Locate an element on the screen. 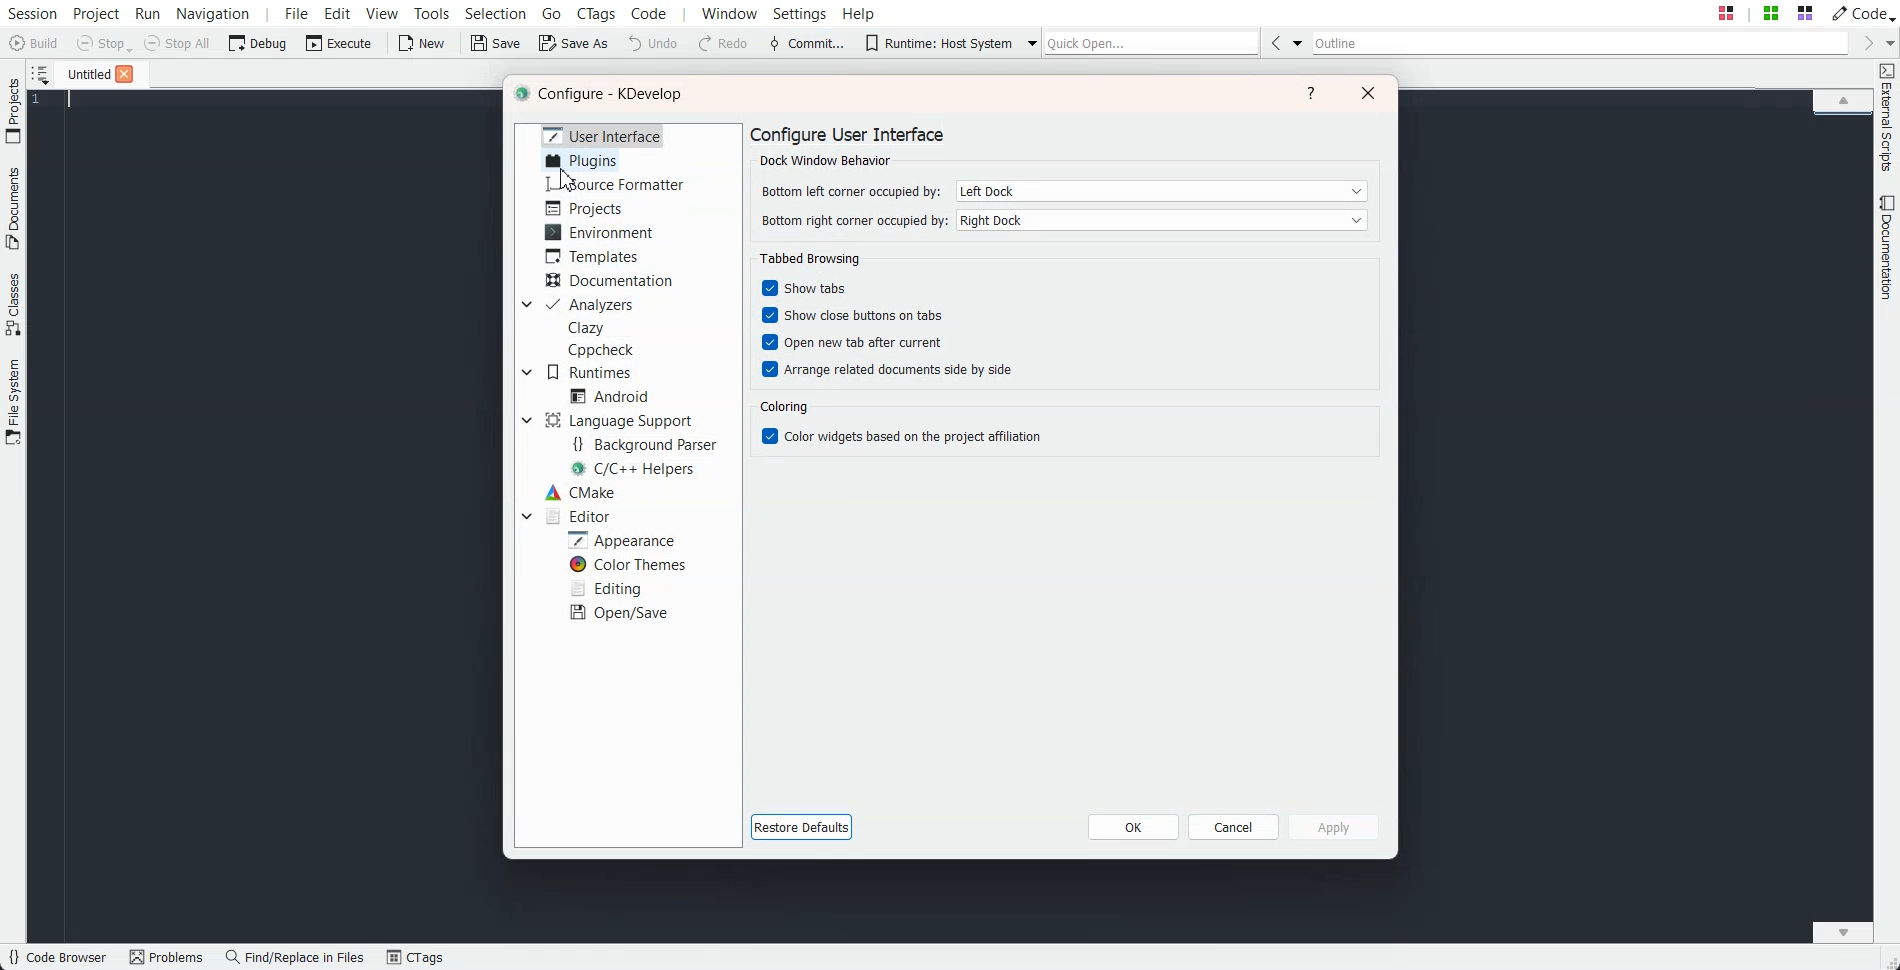 This screenshot has height=970, width=1900. File System is located at coordinates (14, 404).